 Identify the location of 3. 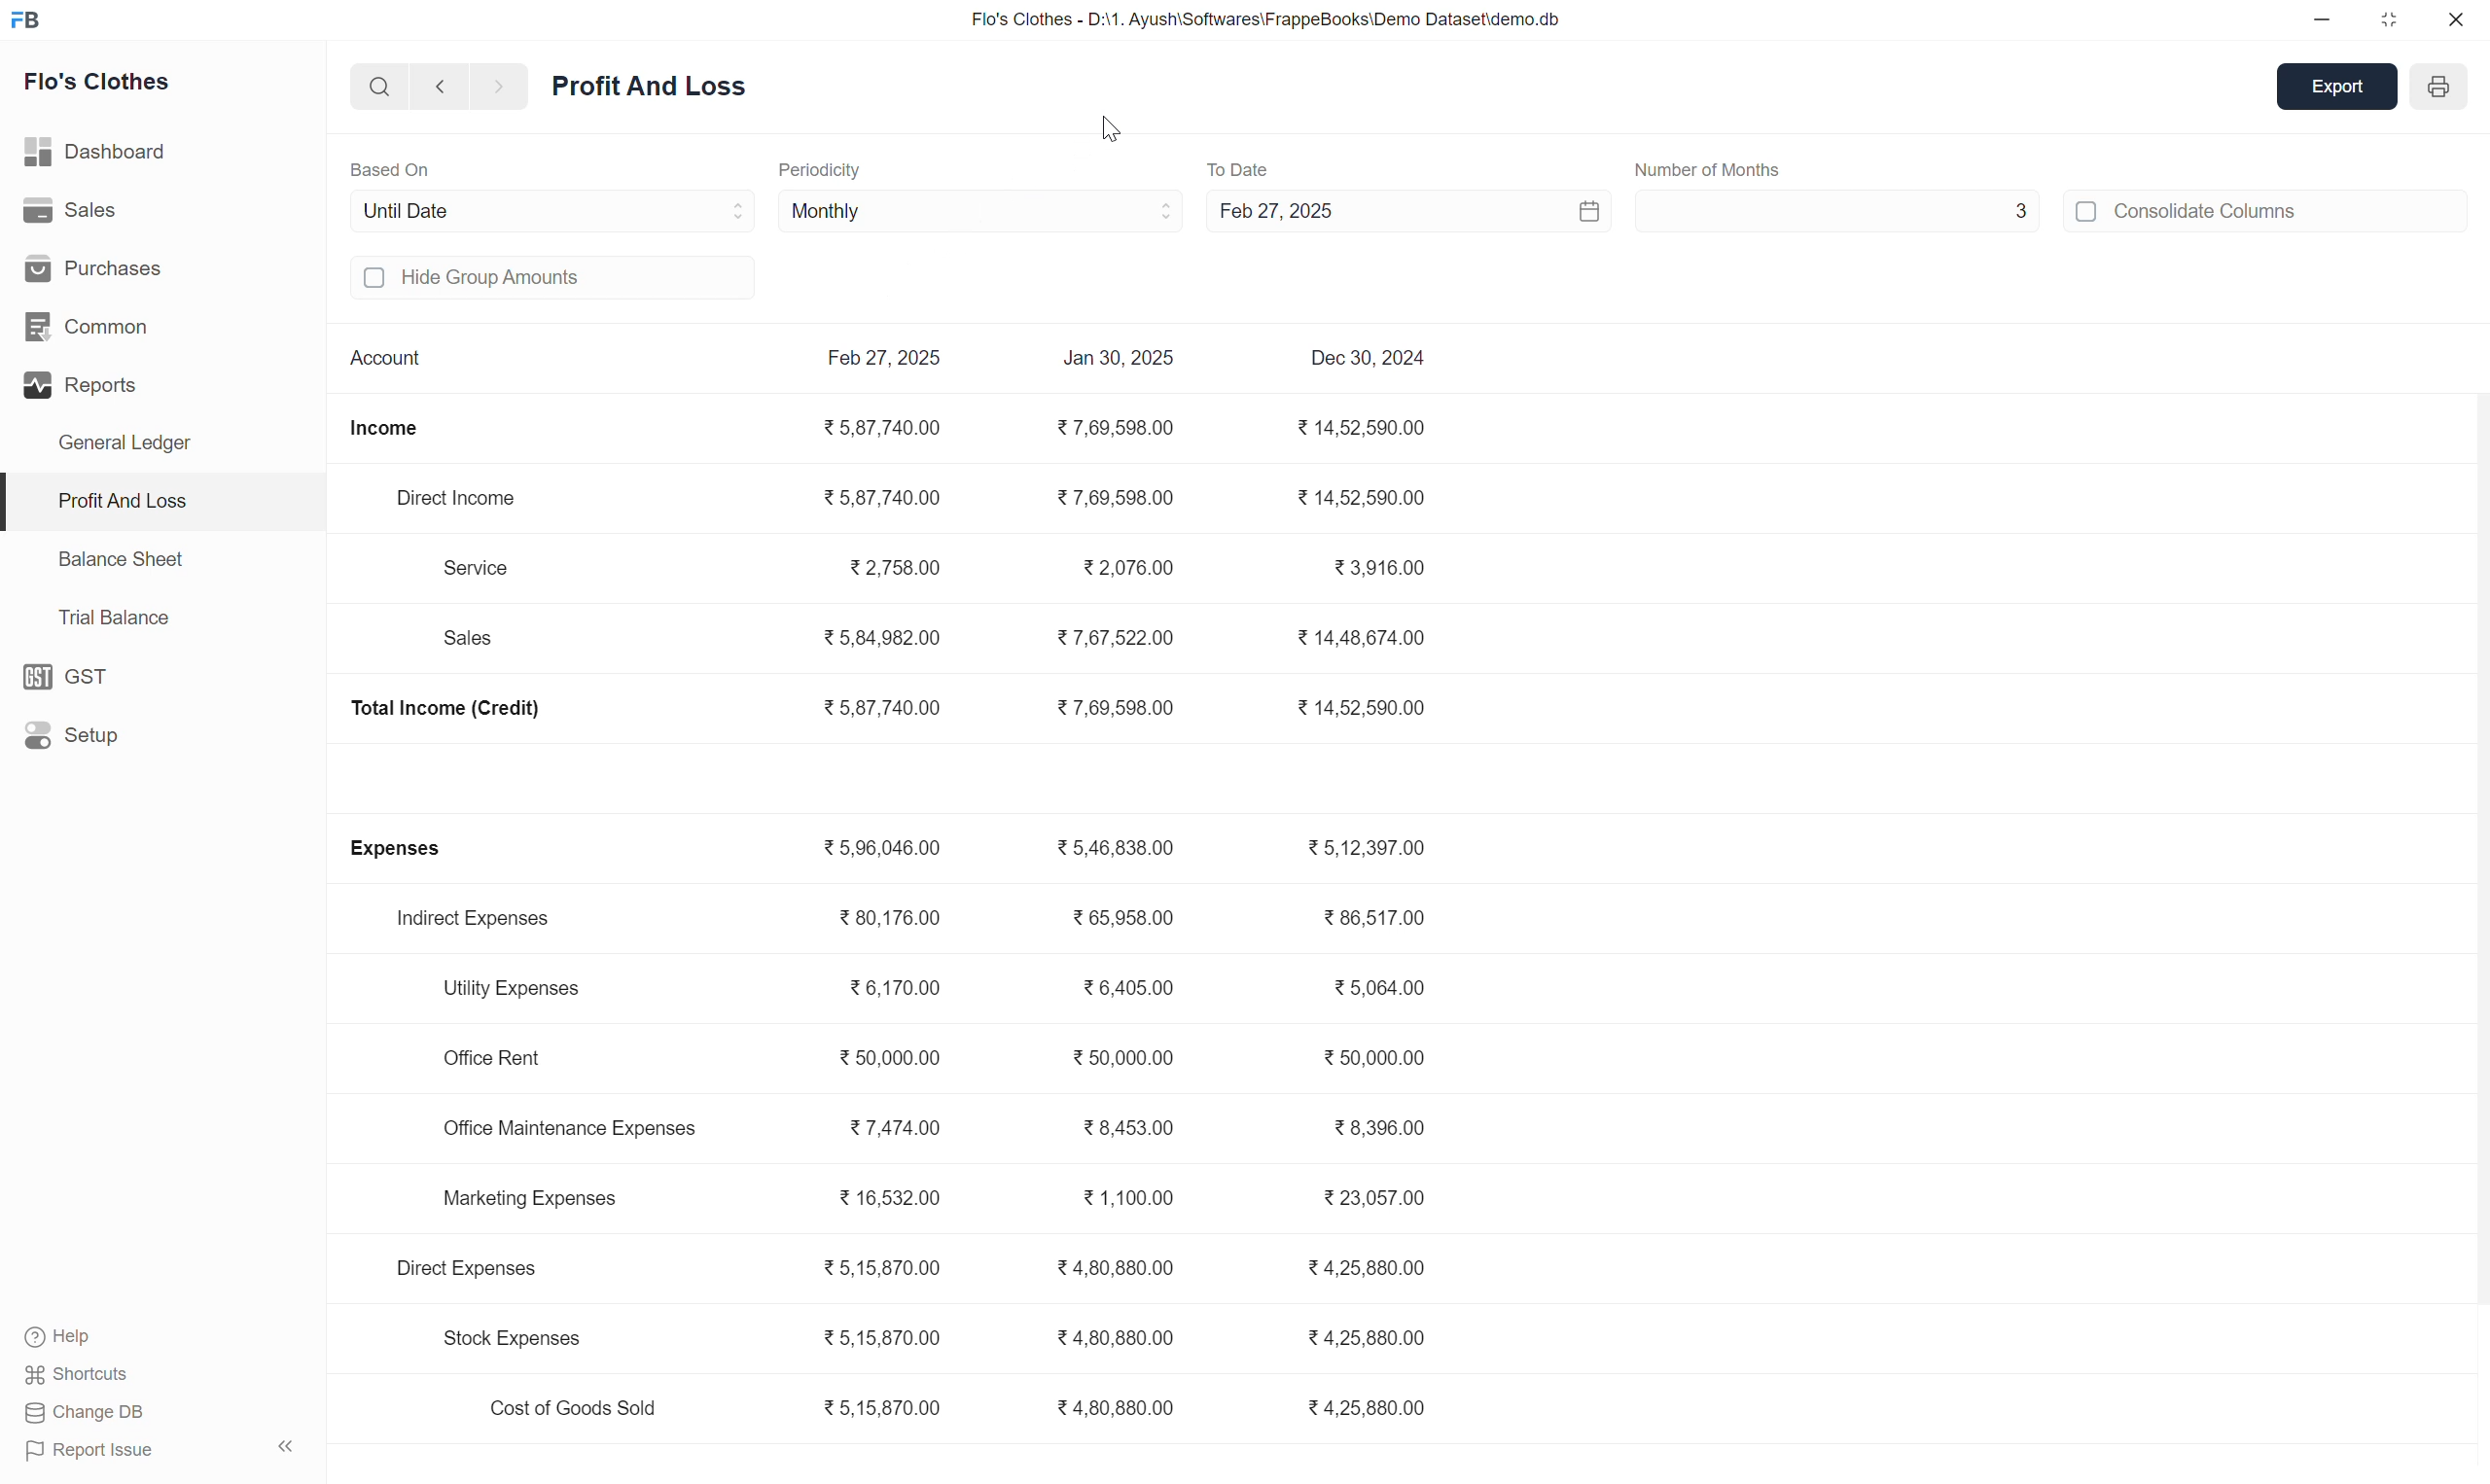
(1843, 209).